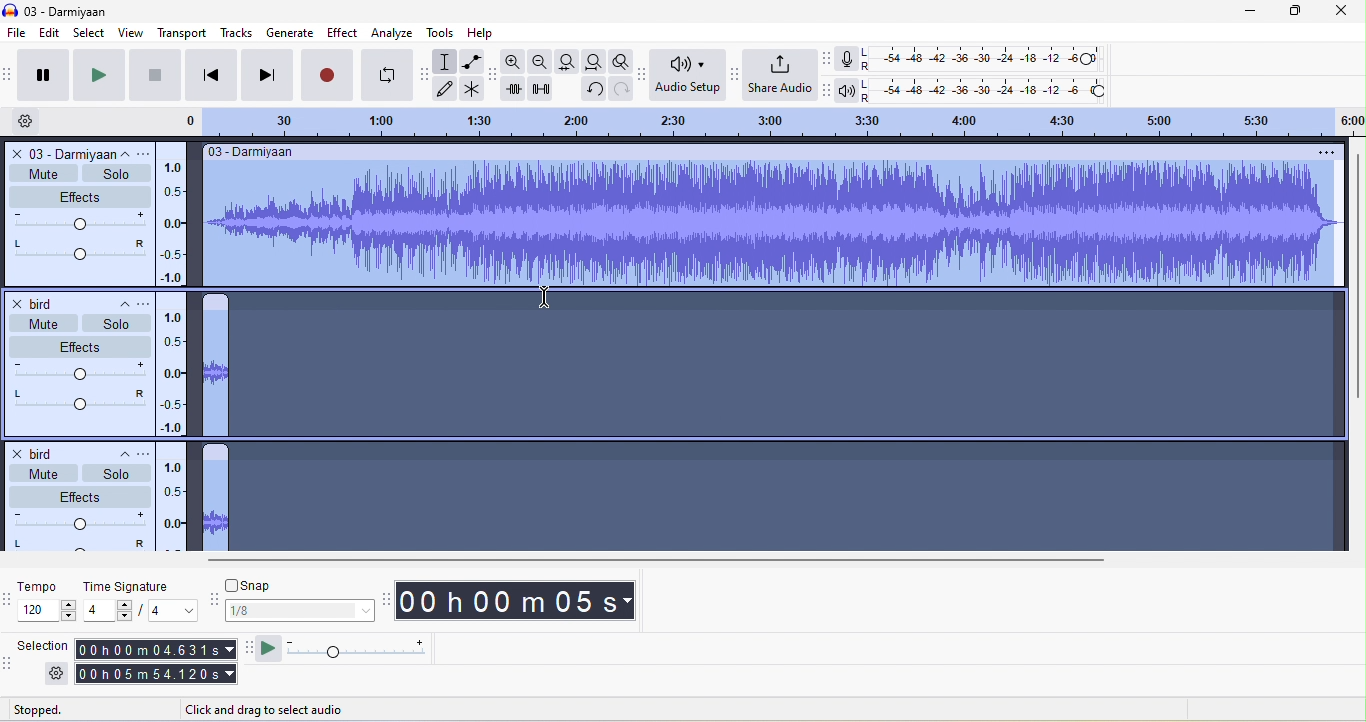 The width and height of the screenshot is (1366, 722). I want to click on audacity tools toolbar, so click(426, 75).